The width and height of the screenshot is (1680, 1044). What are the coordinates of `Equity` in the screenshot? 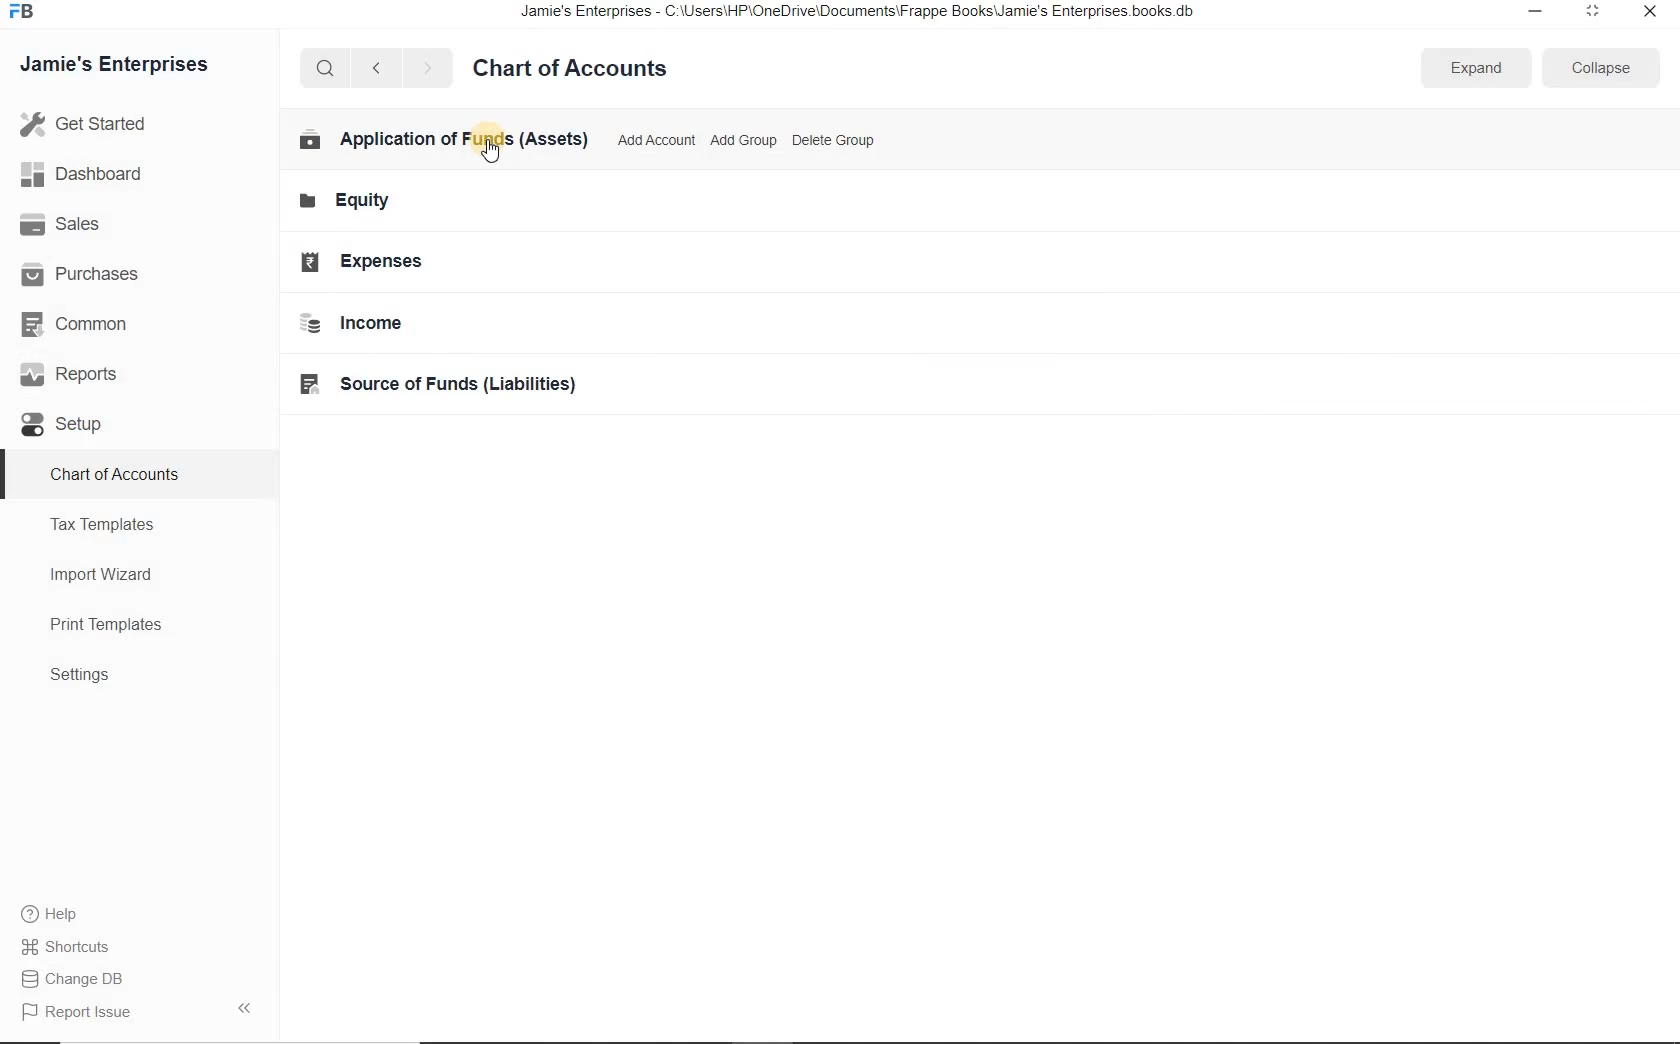 It's located at (357, 201).